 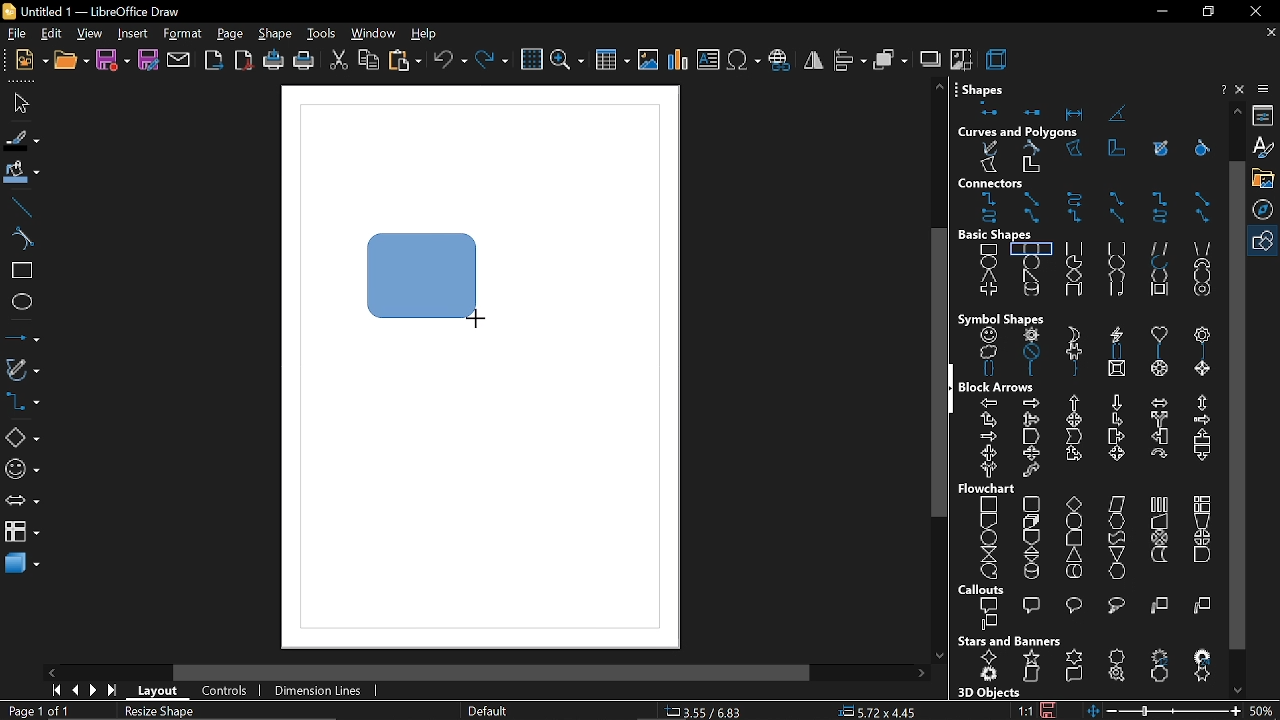 I want to click on help, so click(x=425, y=35).